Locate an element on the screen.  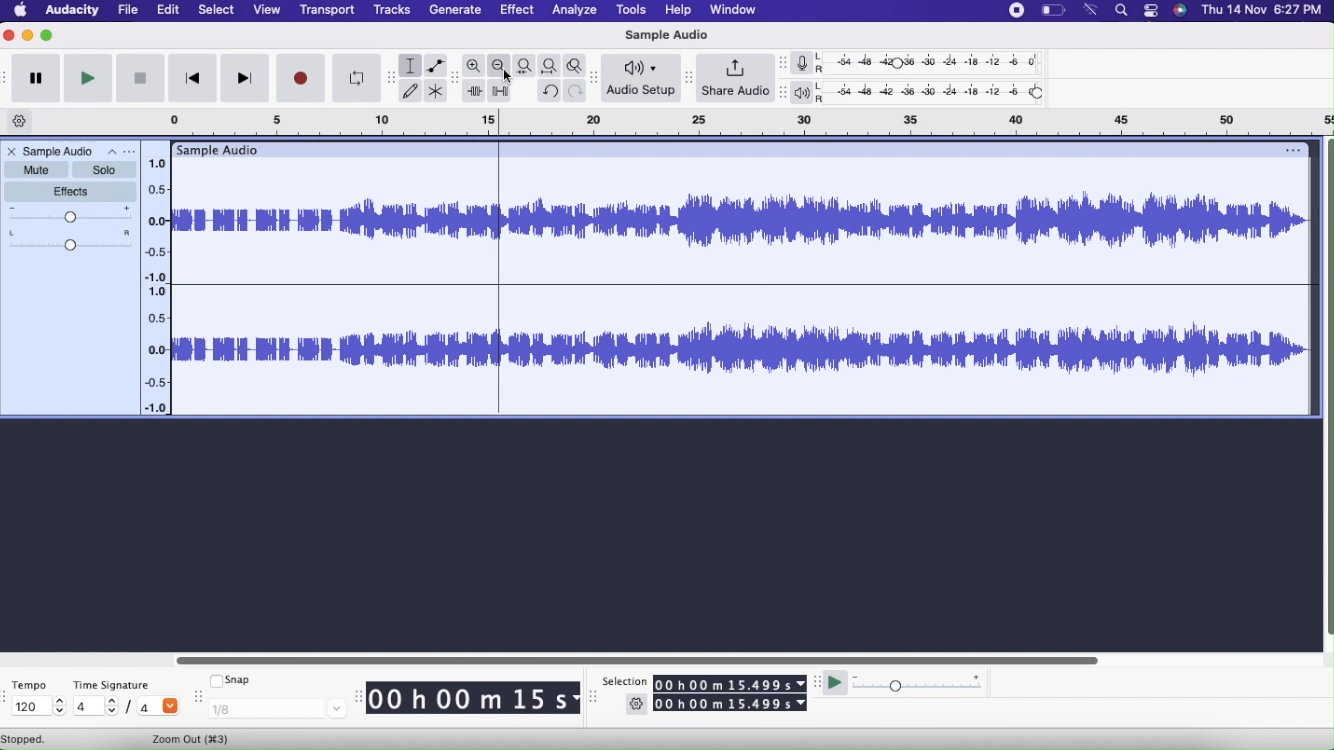
Timeline options is located at coordinates (20, 122).